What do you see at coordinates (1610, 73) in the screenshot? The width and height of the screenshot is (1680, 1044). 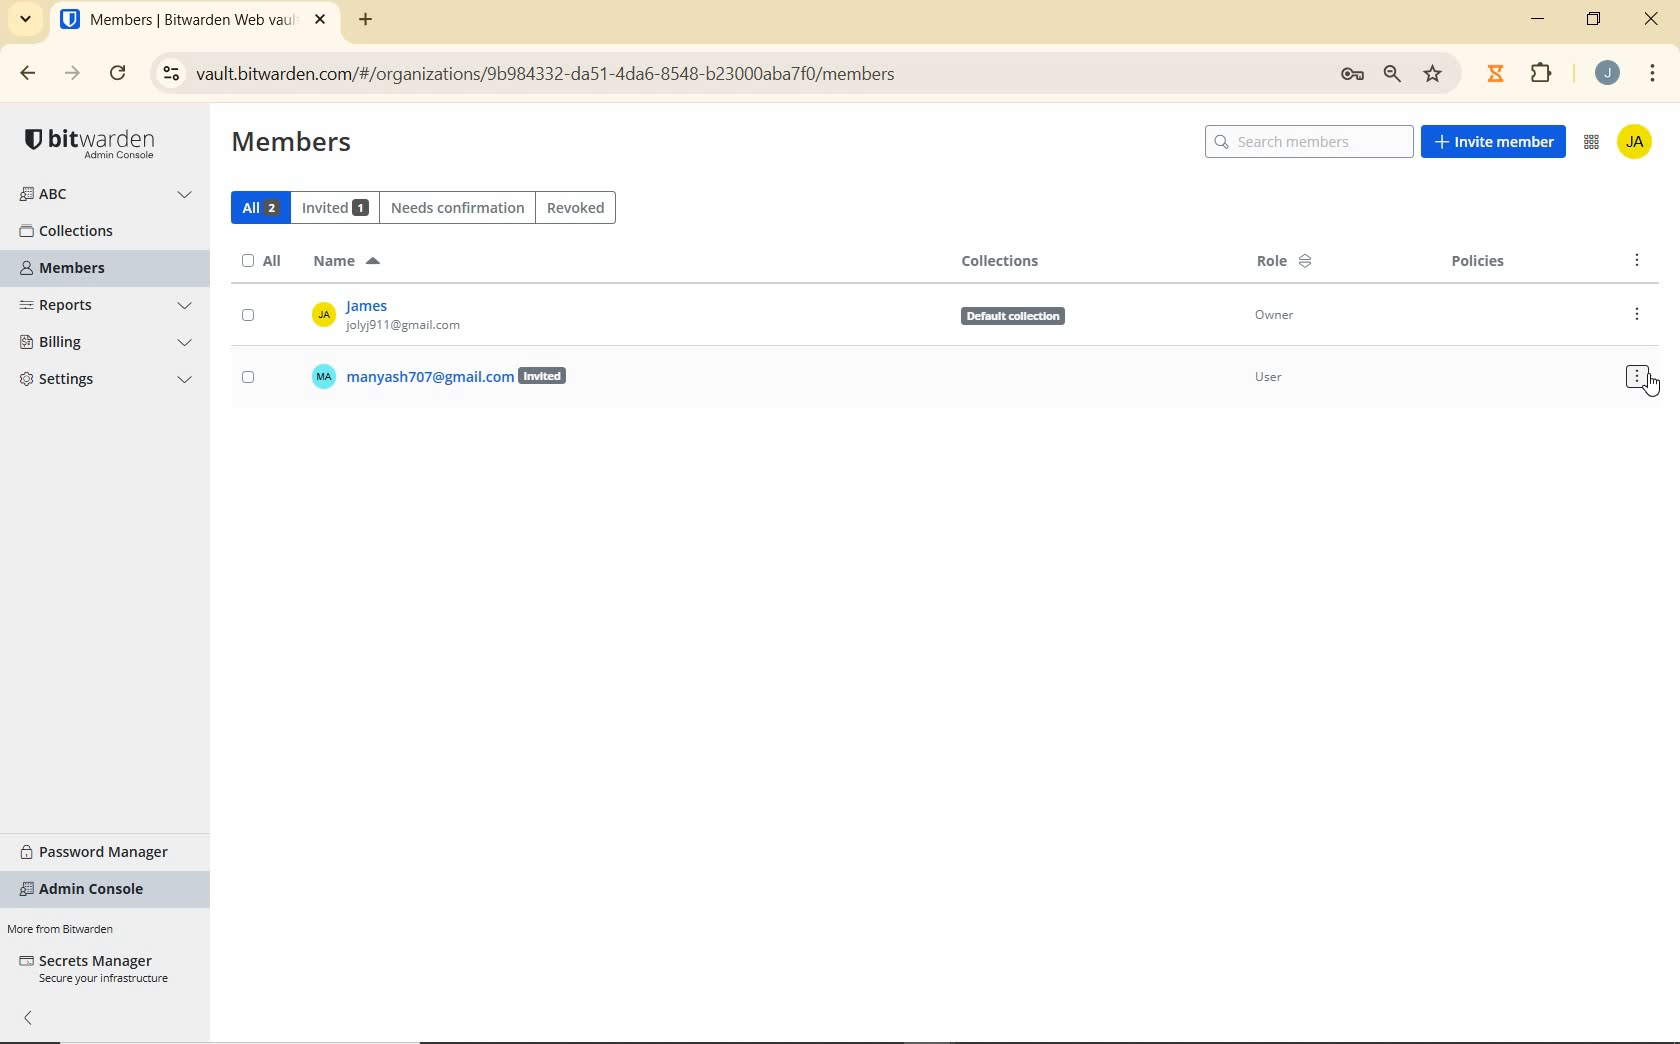 I see `ACCOUNT NAME` at bounding box center [1610, 73].